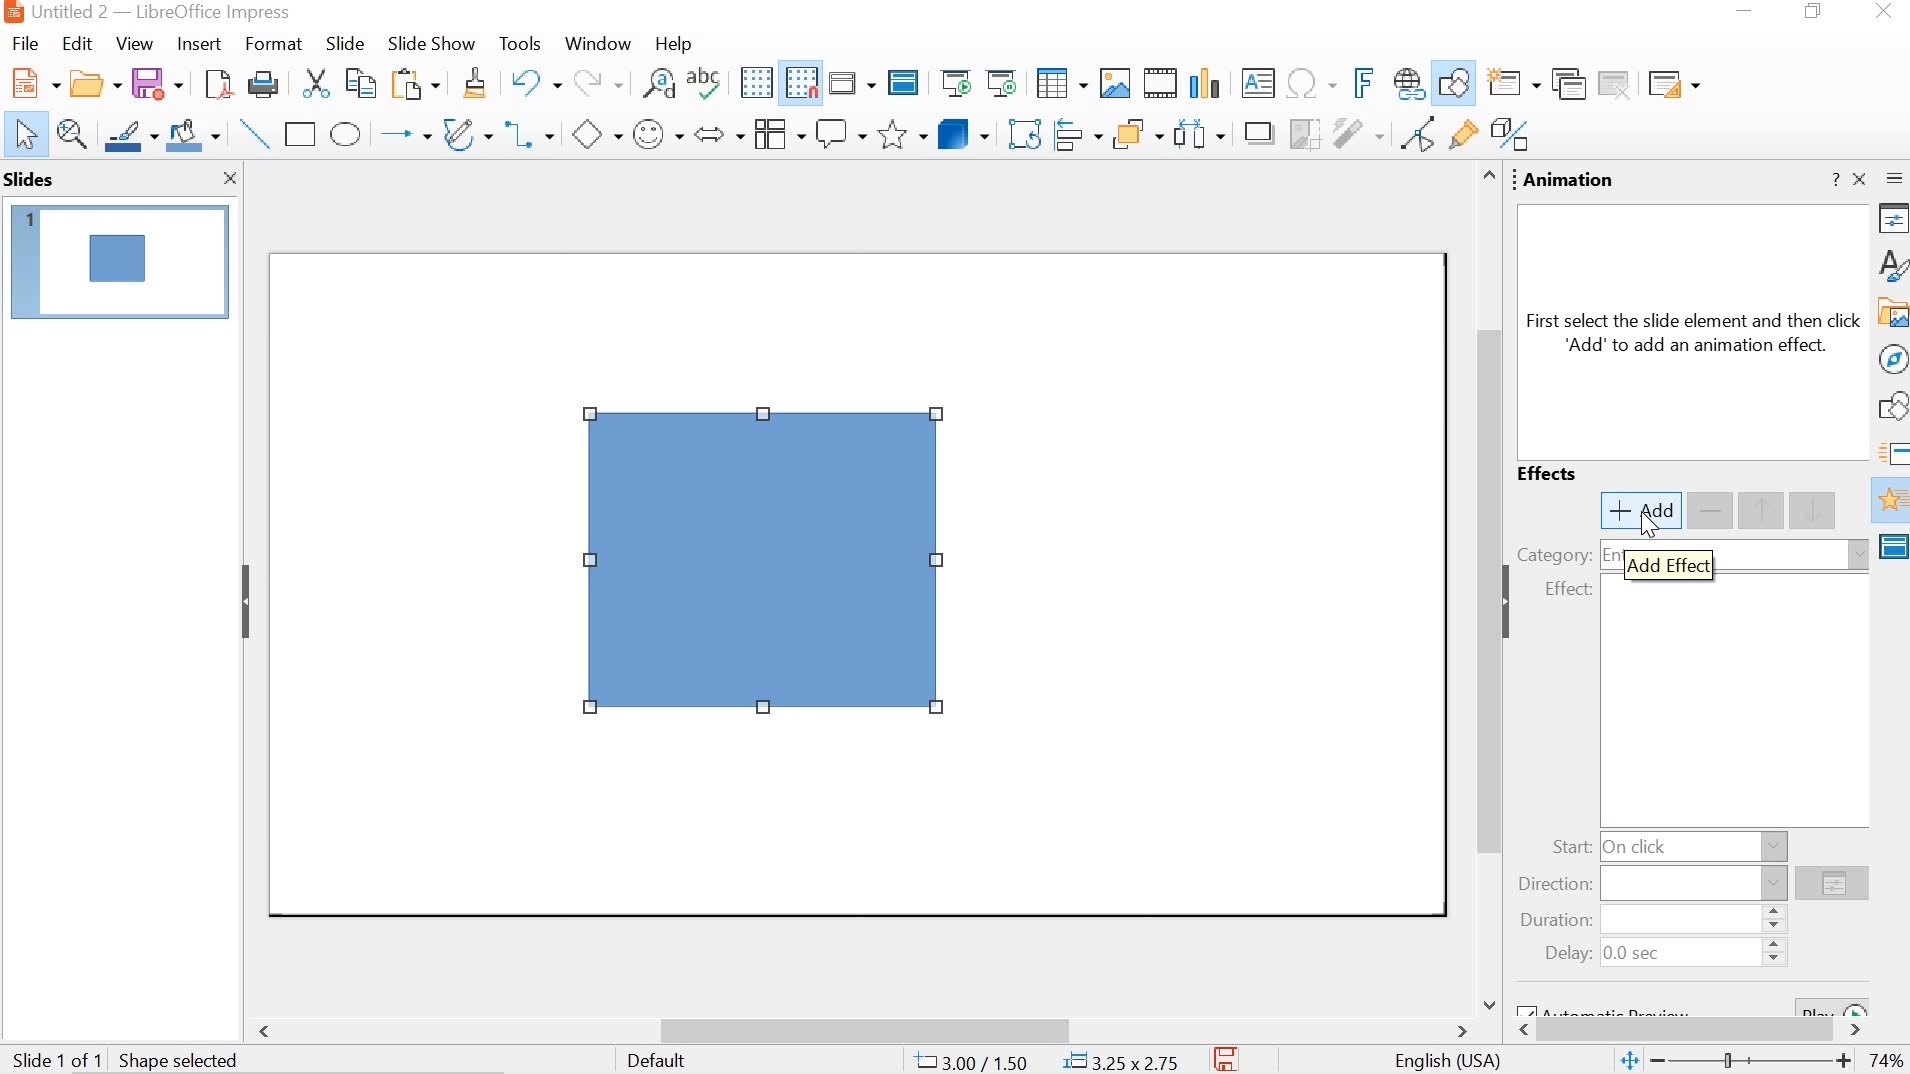 The height and width of the screenshot is (1074, 1910). I want to click on objects to distribute, so click(1200, 131).